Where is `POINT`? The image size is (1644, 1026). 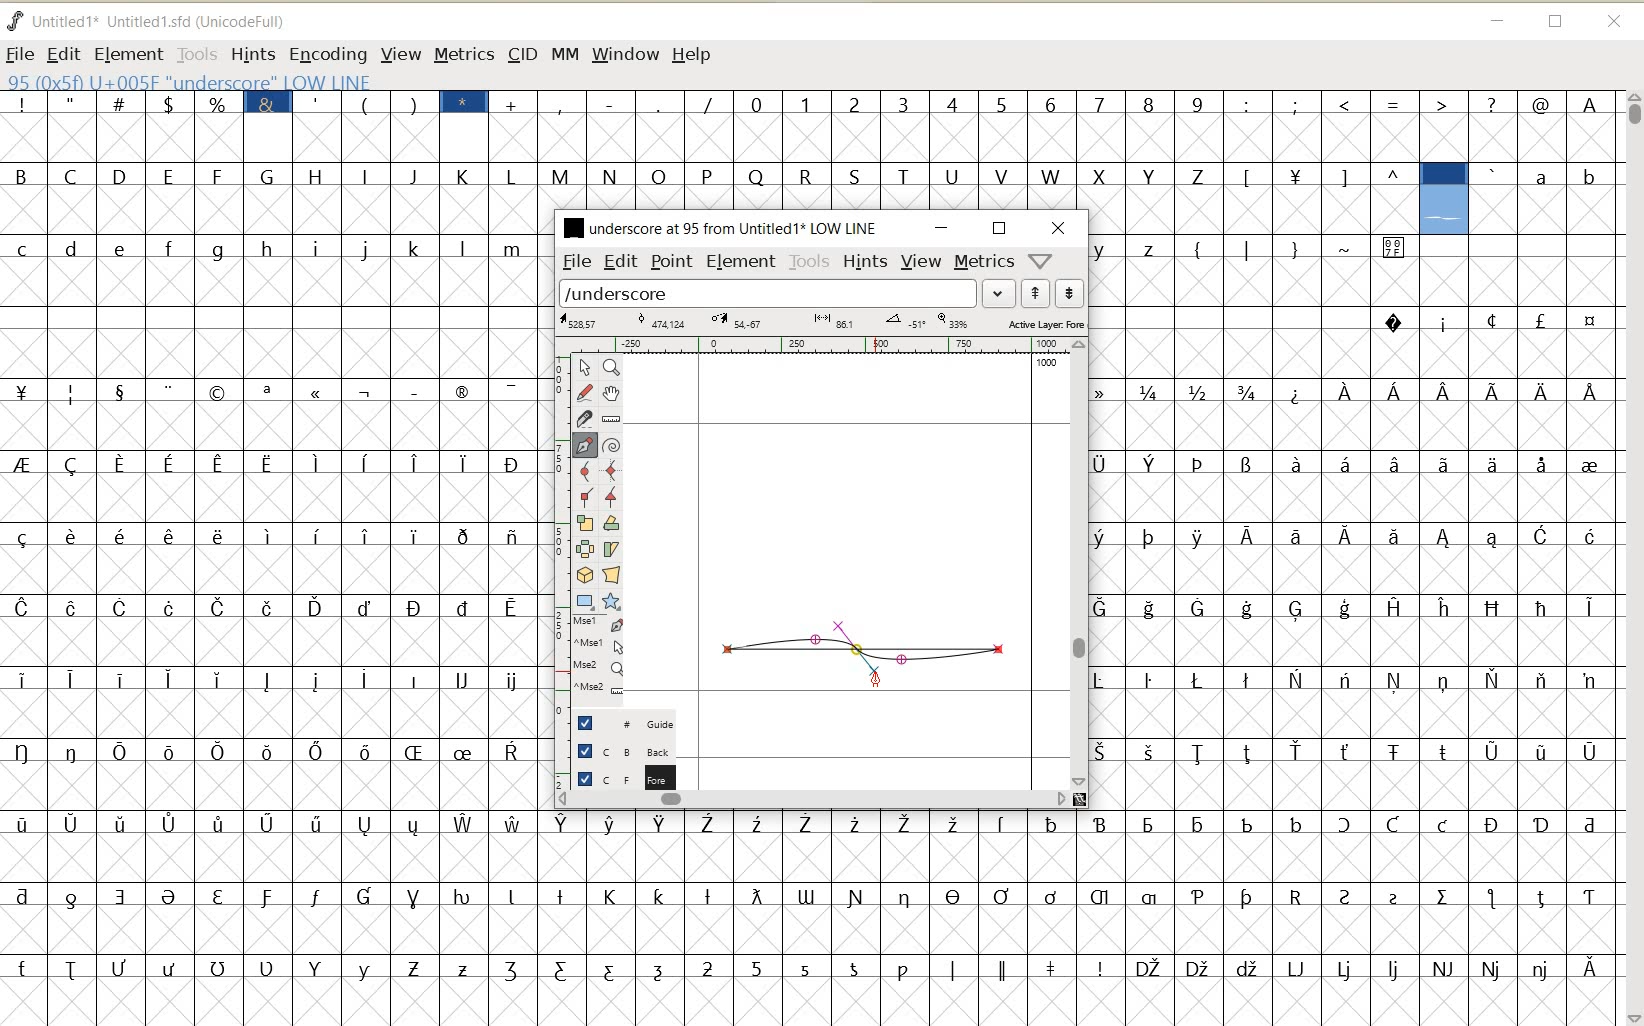
POINT is located at coordinates (672, 264).